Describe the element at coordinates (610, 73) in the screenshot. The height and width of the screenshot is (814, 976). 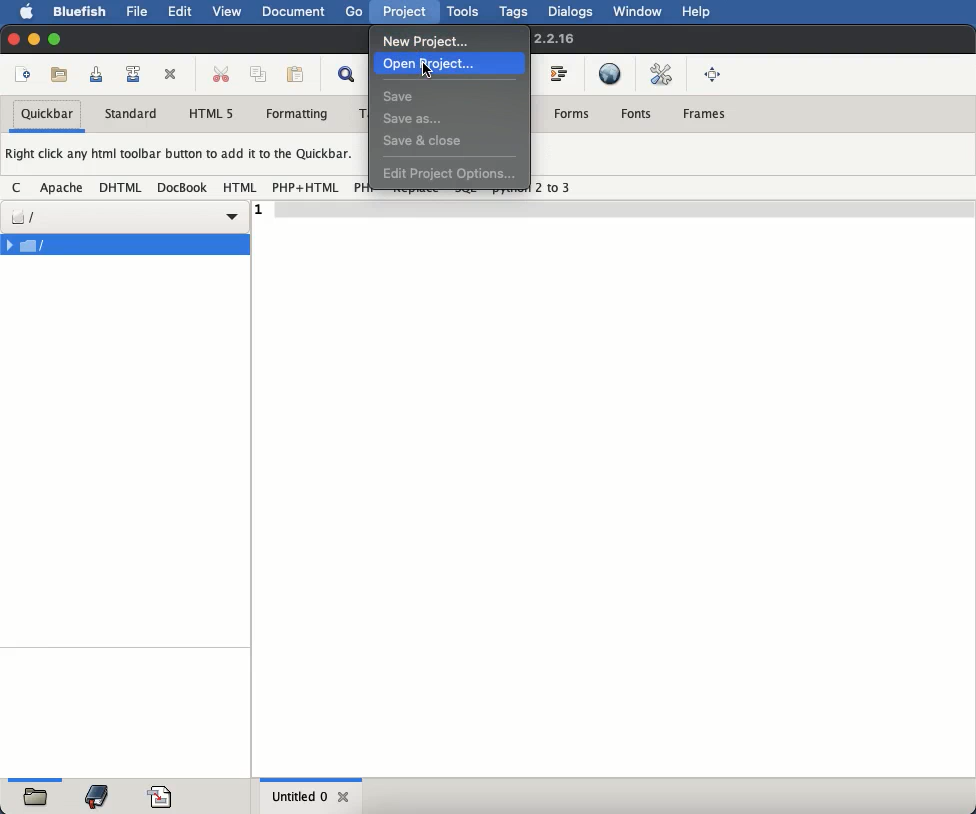
I see `preview in browser` at that location.